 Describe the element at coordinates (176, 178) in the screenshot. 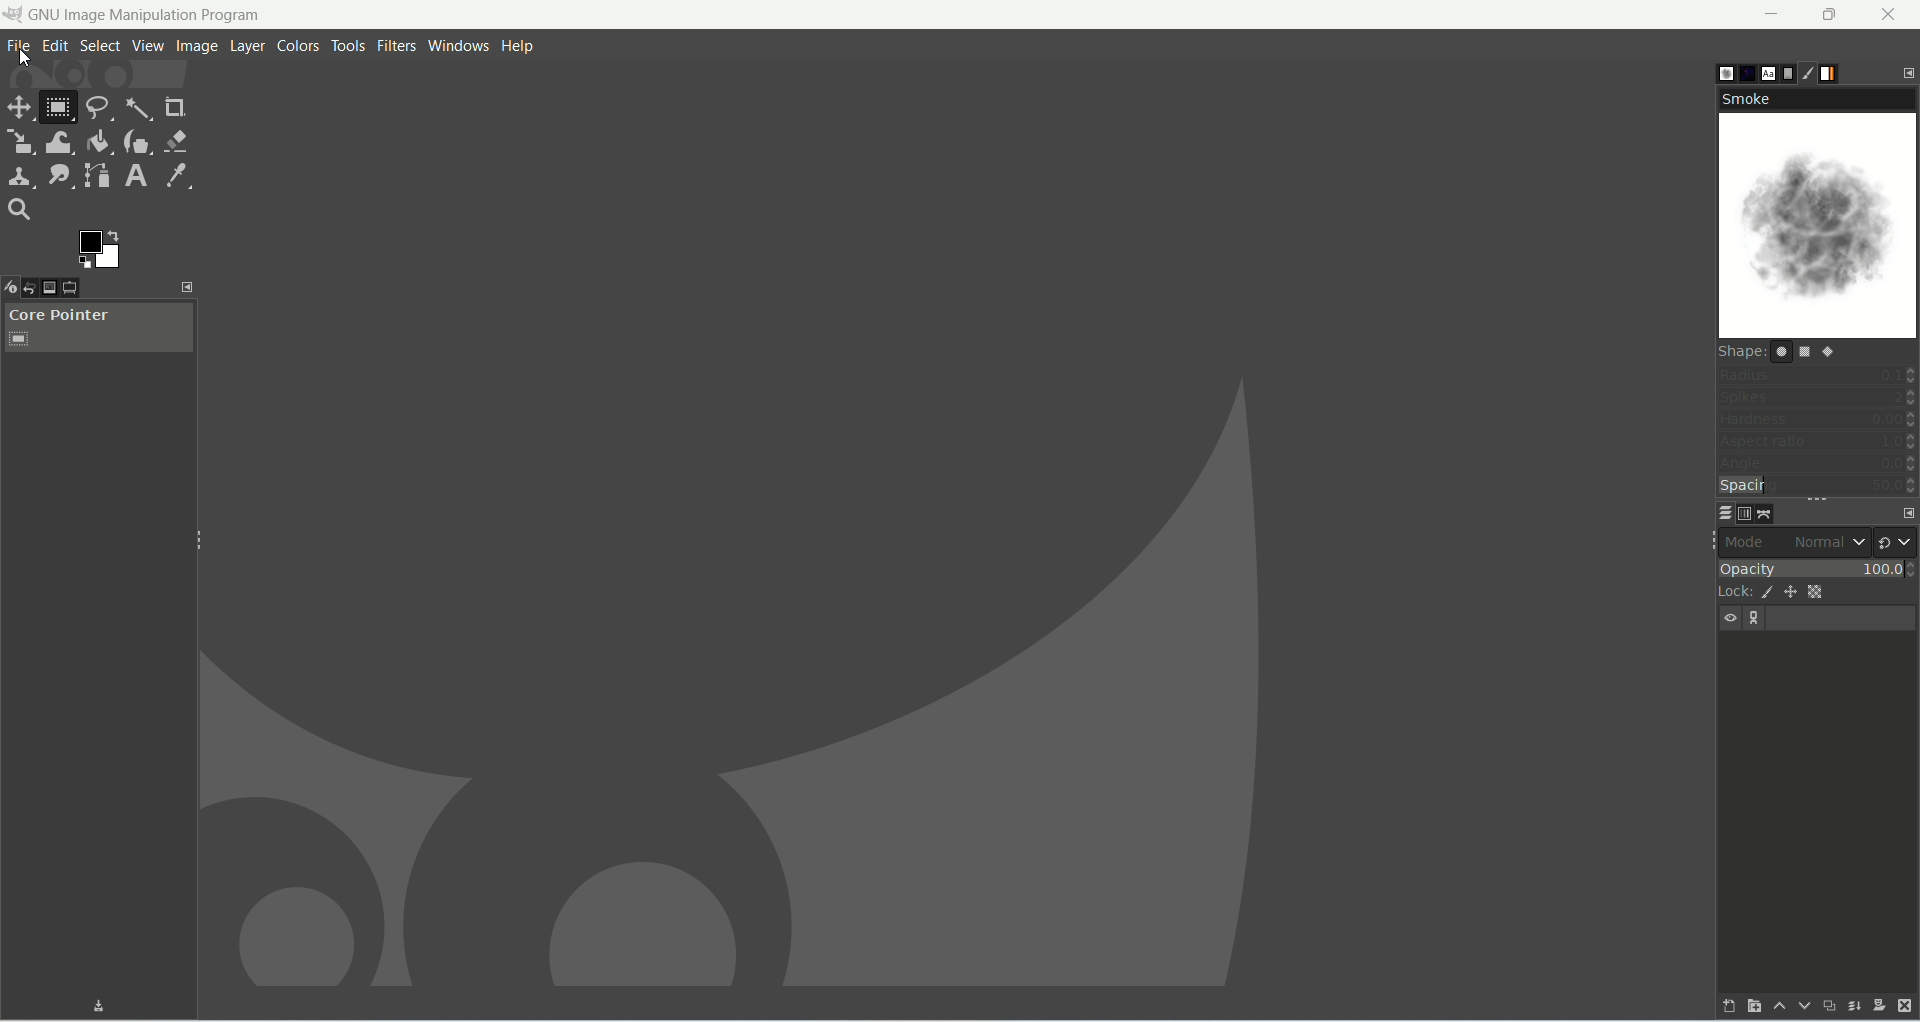

I see `color picker tool` at that location.